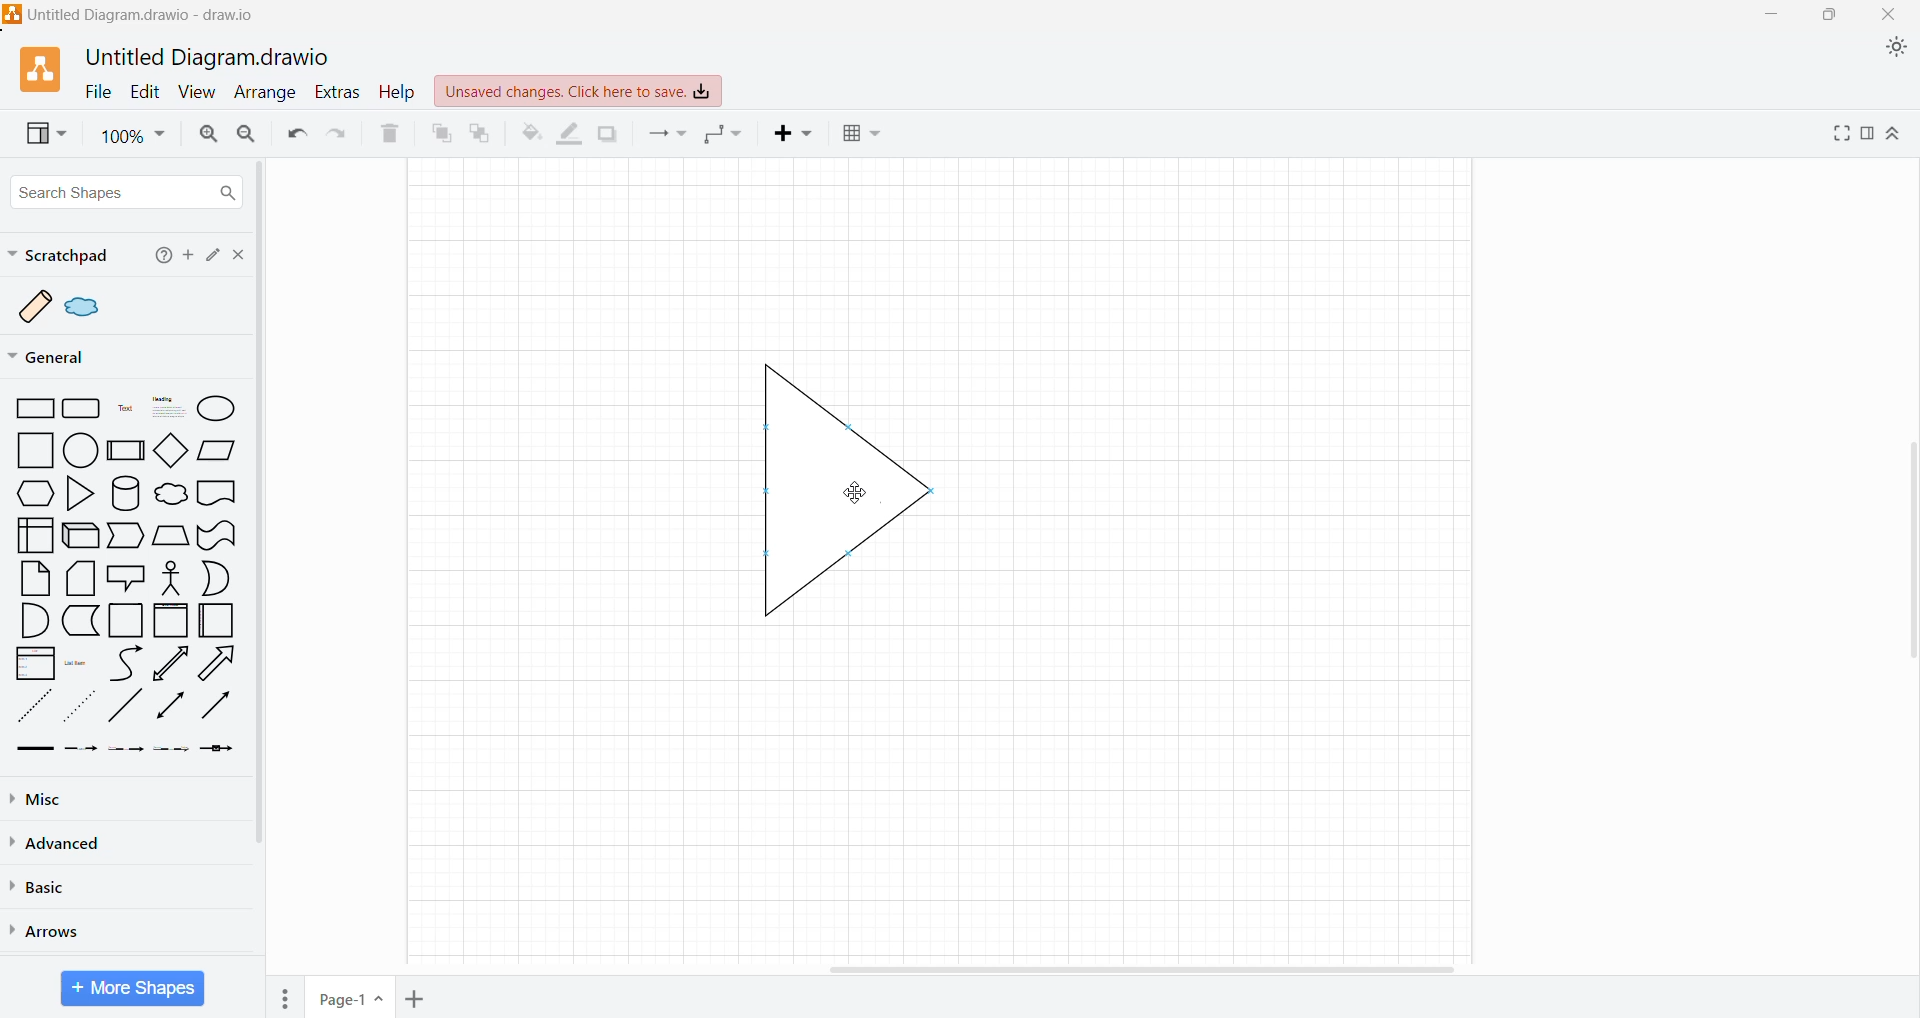  Describe the element at coordinates (609, 134) in the screenshot. I see `Shadow` at that location.